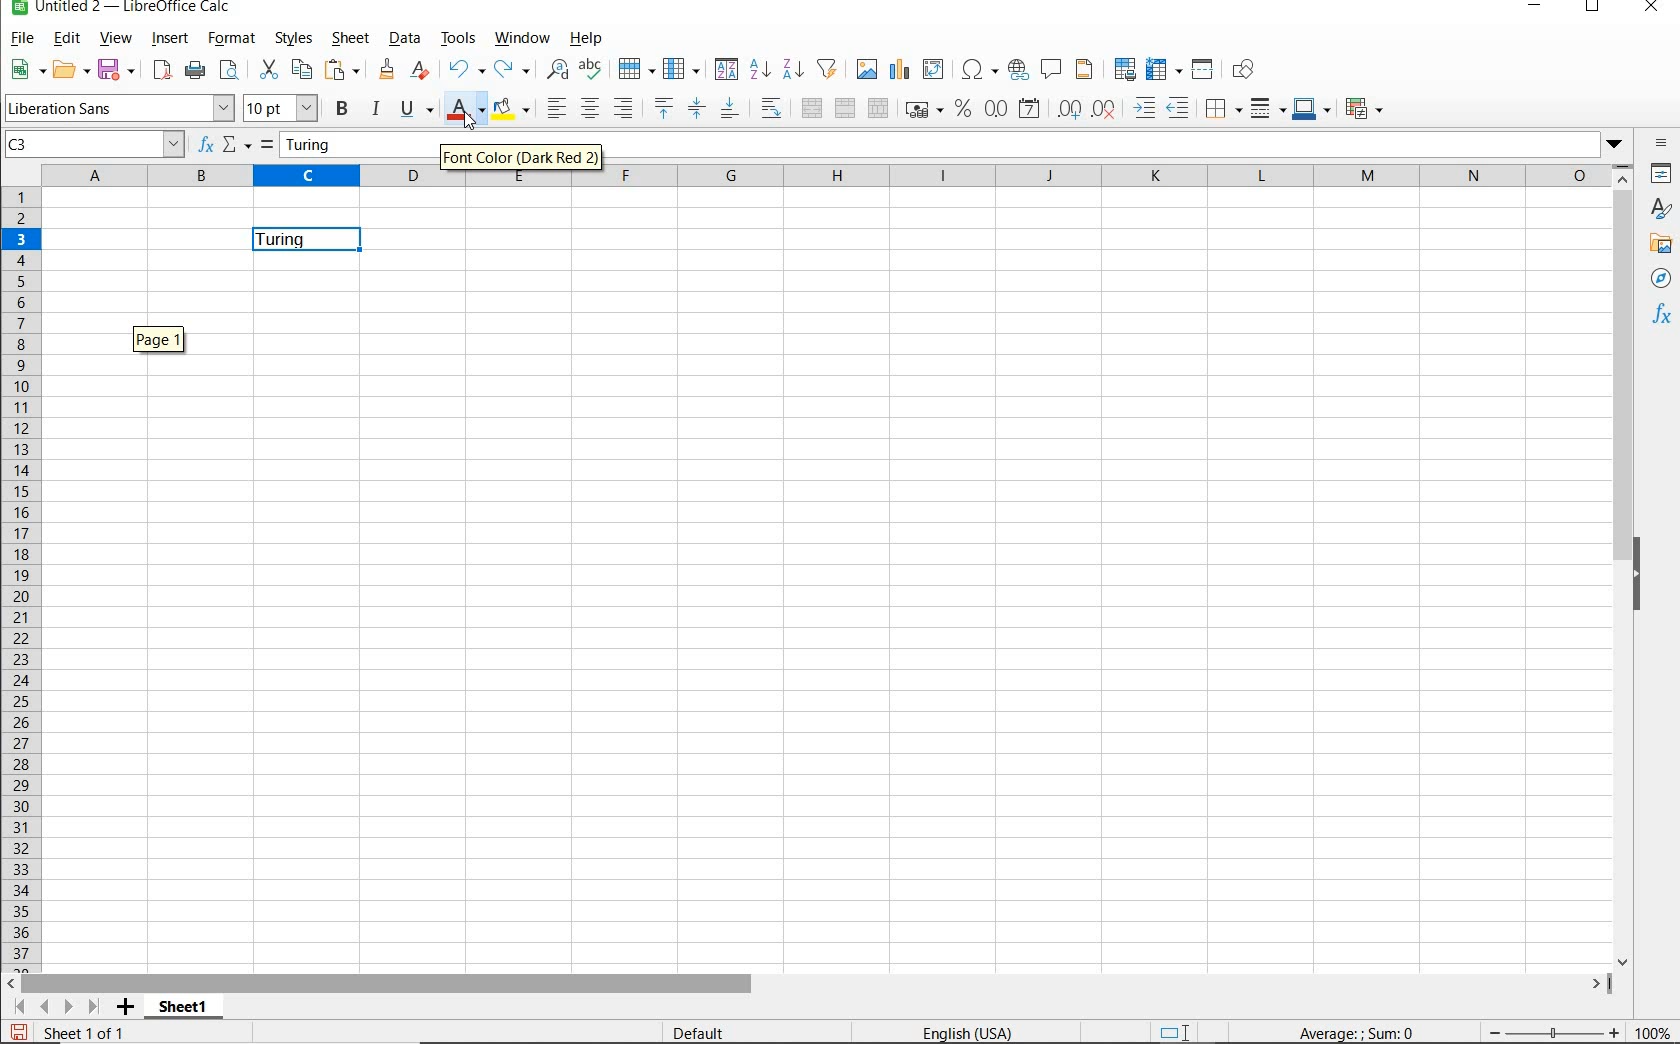  Describe the element at coordinates (989, 1033) in the screenshot. I see `TEXT LANGUAGE` at that location.